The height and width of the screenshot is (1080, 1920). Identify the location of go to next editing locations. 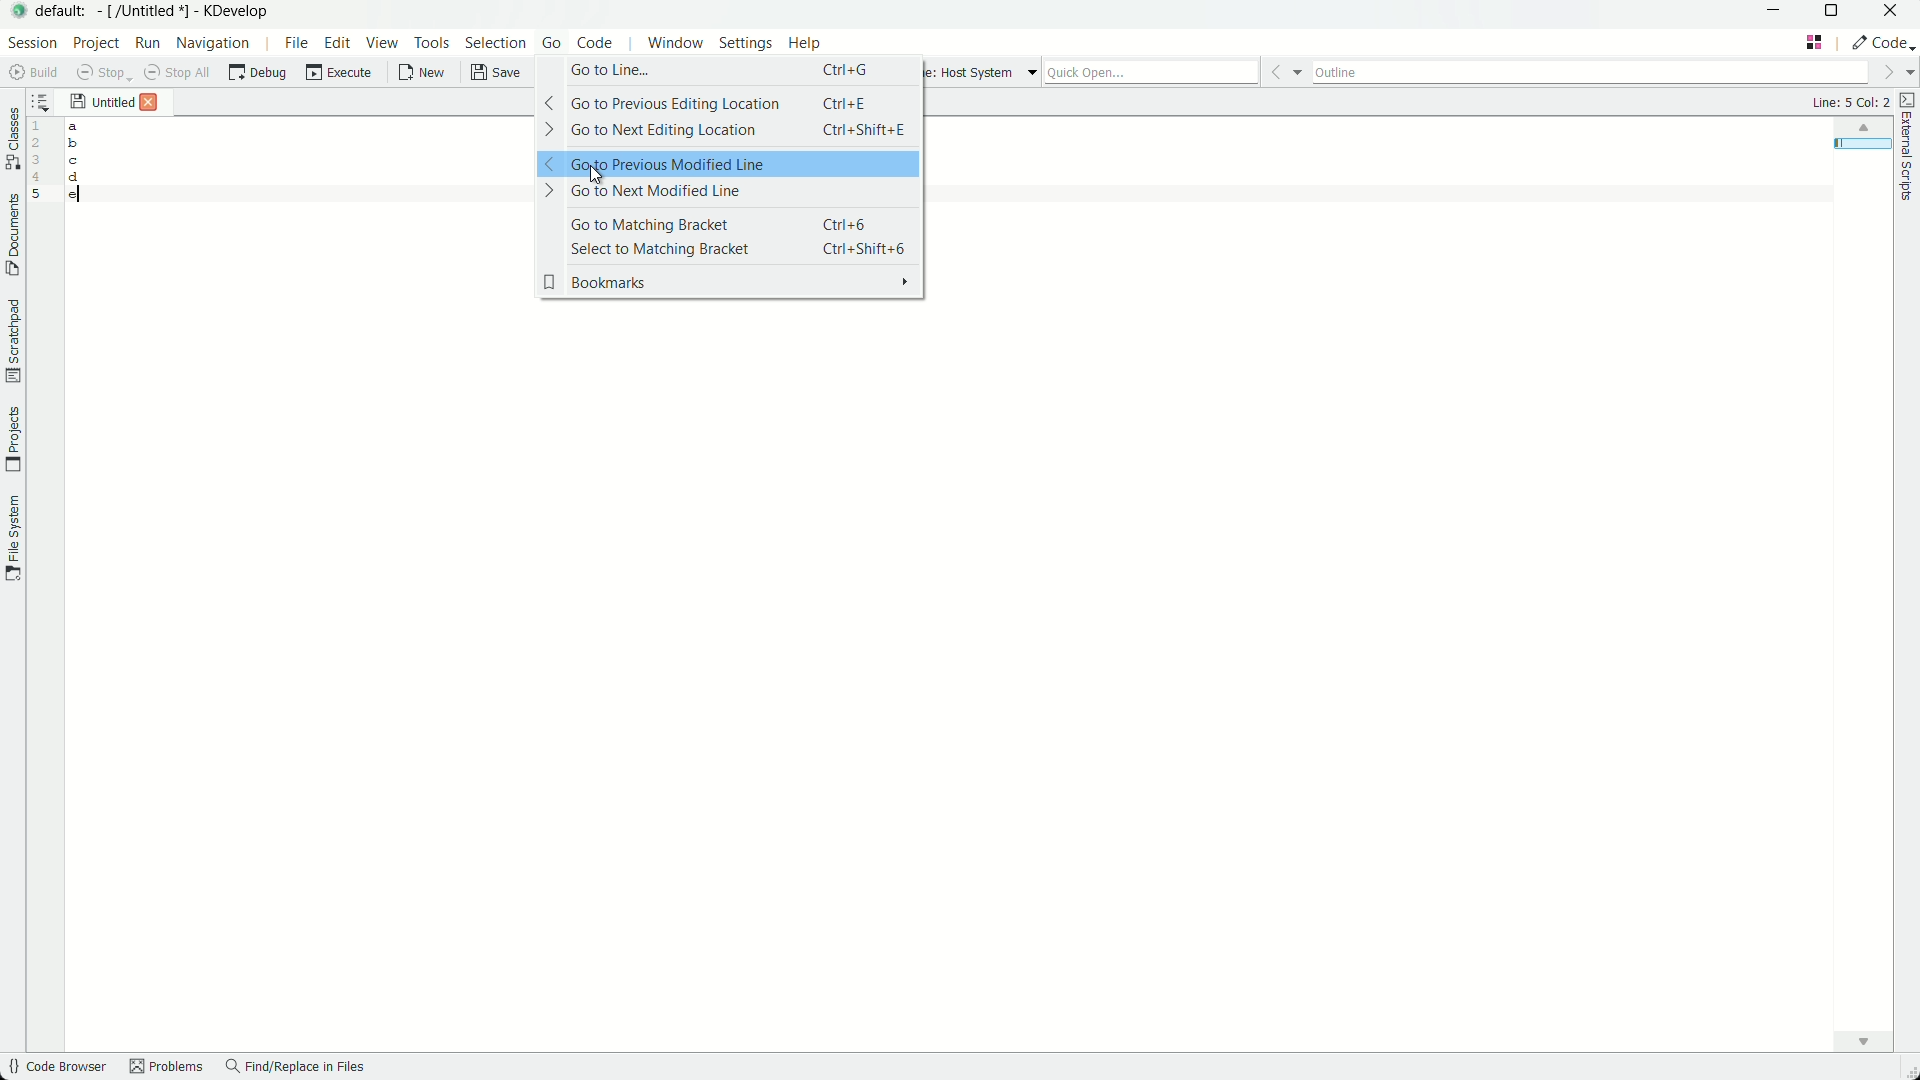
(727, 131).